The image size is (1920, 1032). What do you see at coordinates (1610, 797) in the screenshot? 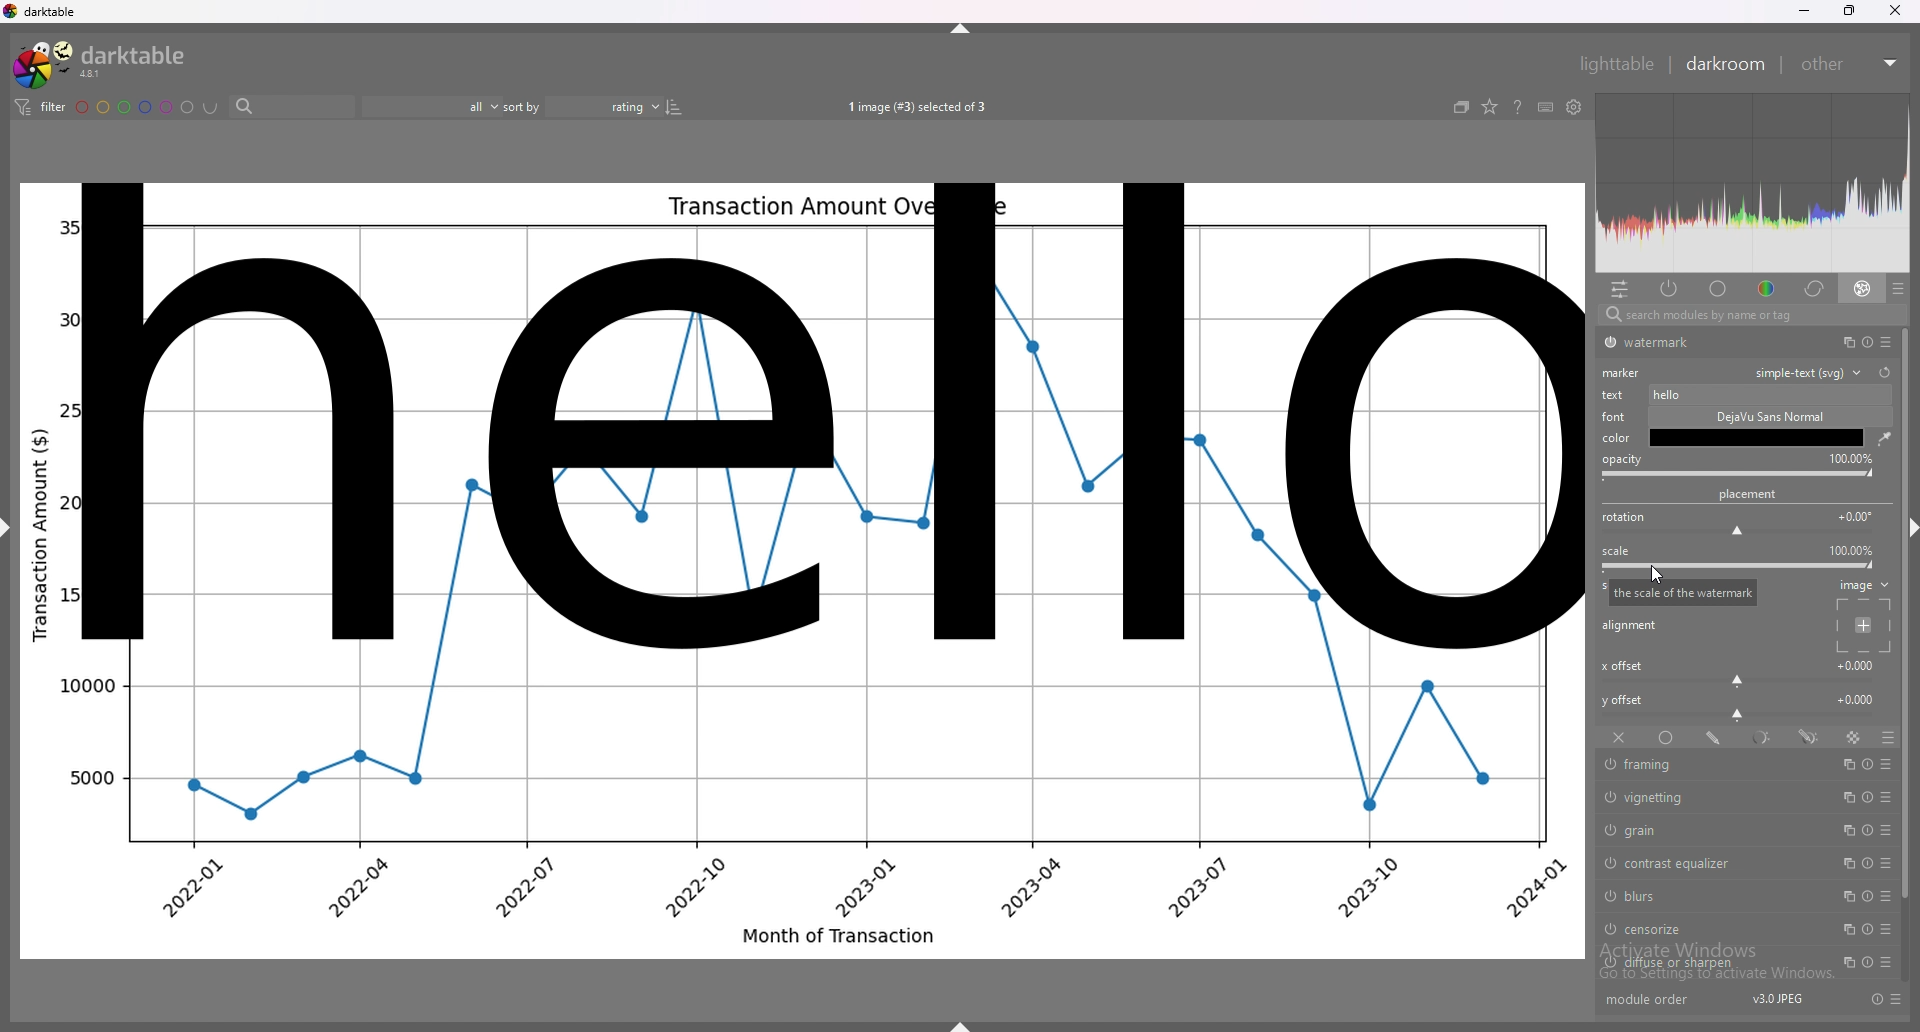
I see `switch off` at bounding box center [1610, 797].